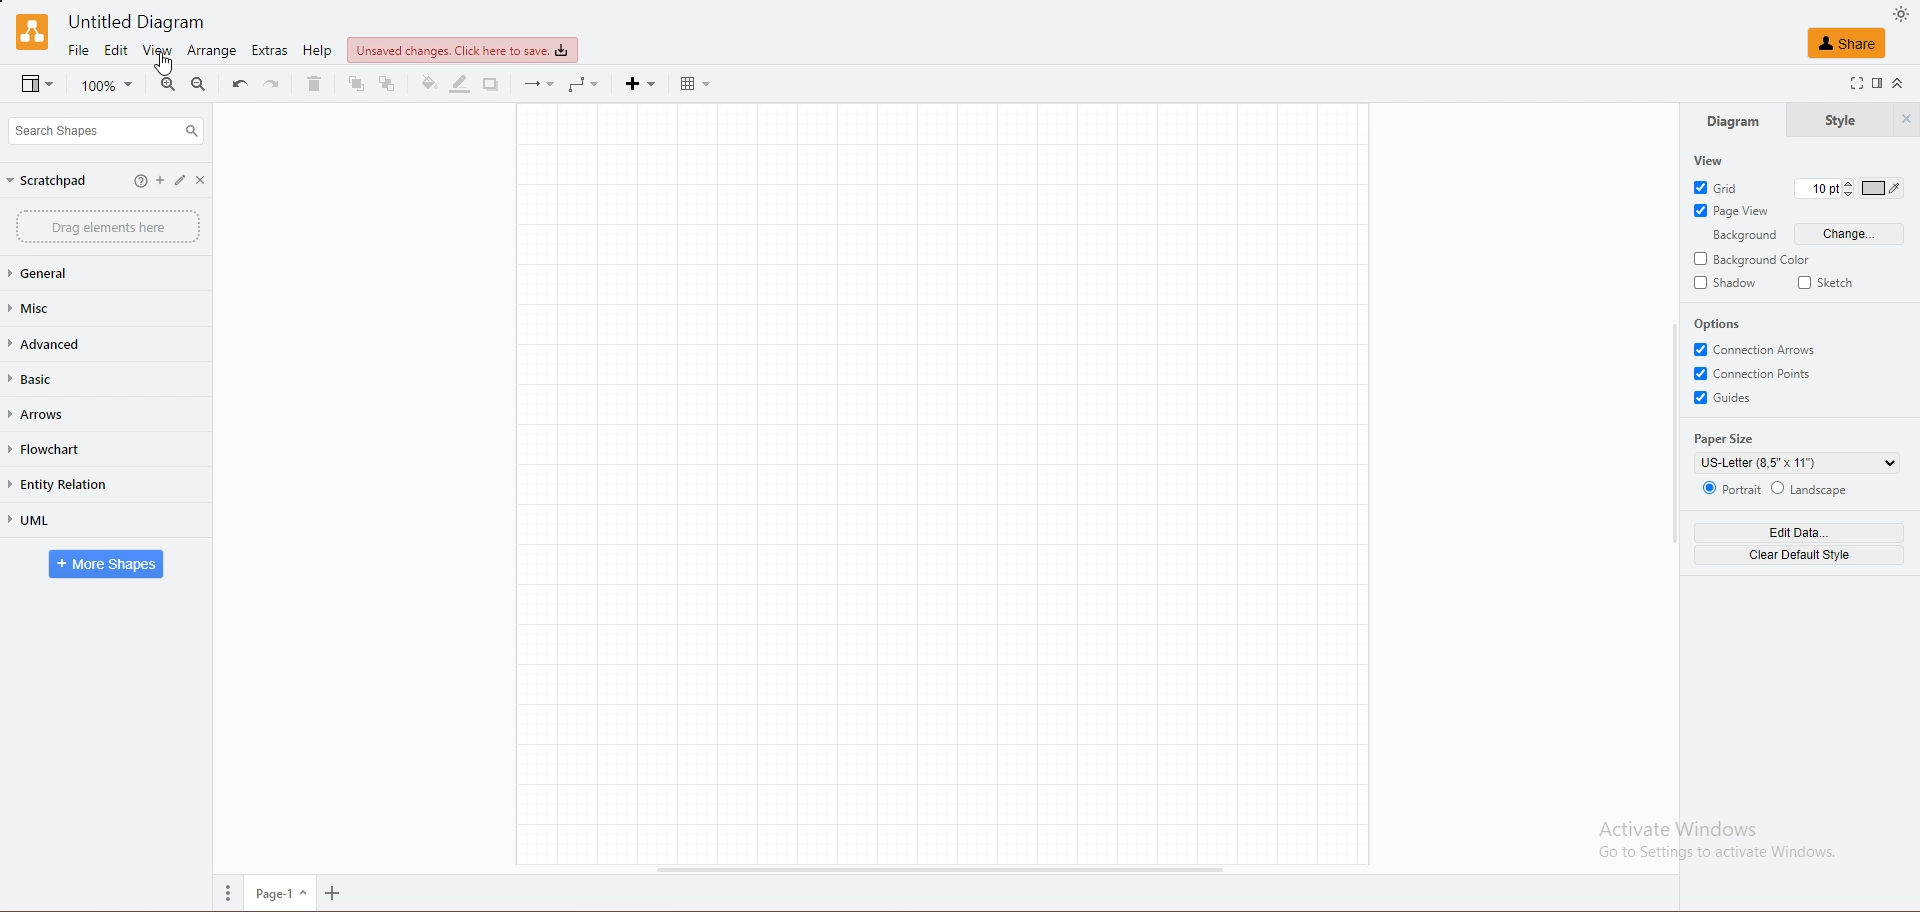  What do you see at coordinates (79, 50) in the screenshot?
I see `file` at bounding box center [79, 50].